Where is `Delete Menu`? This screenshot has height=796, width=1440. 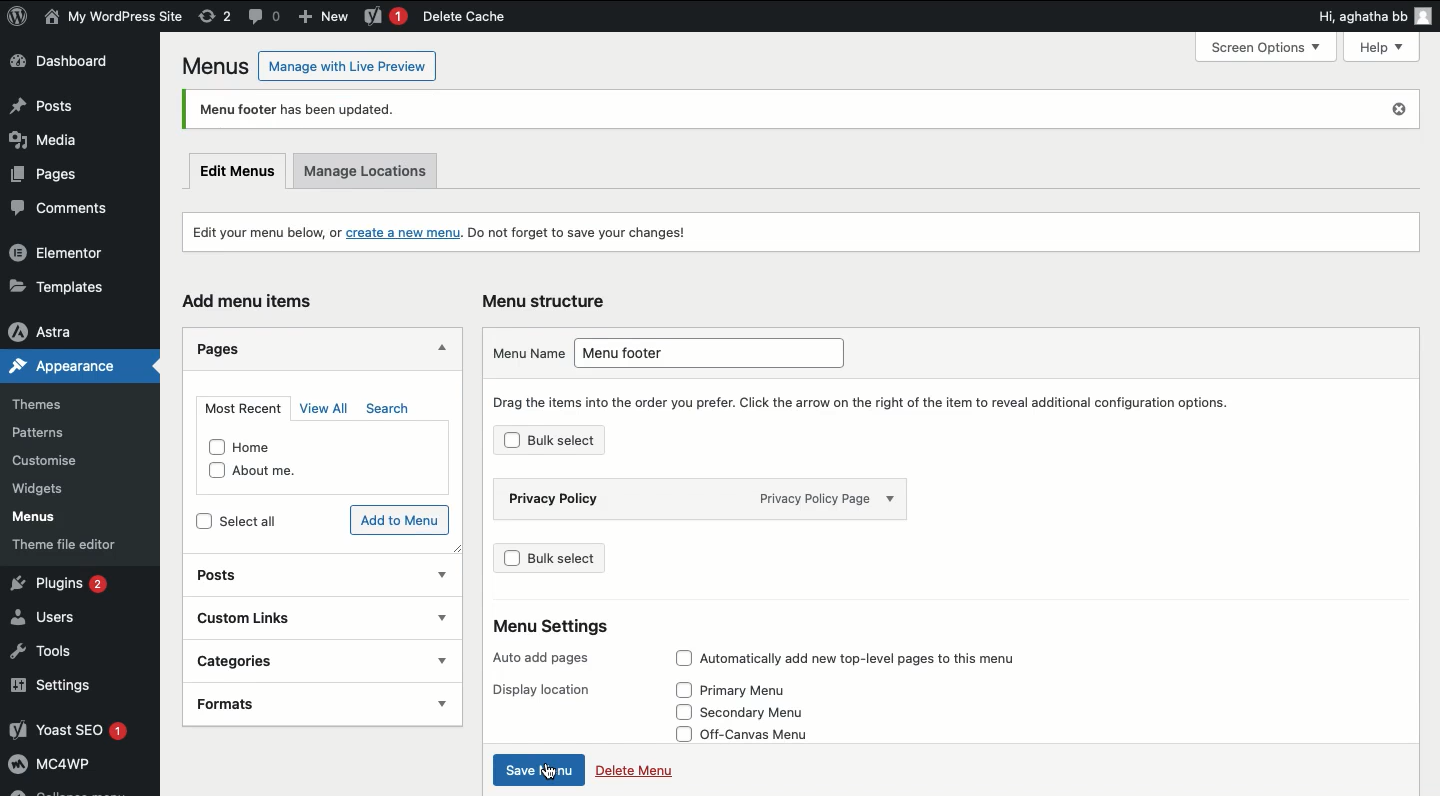
Delete Menu is located at coordinates (651, 766).